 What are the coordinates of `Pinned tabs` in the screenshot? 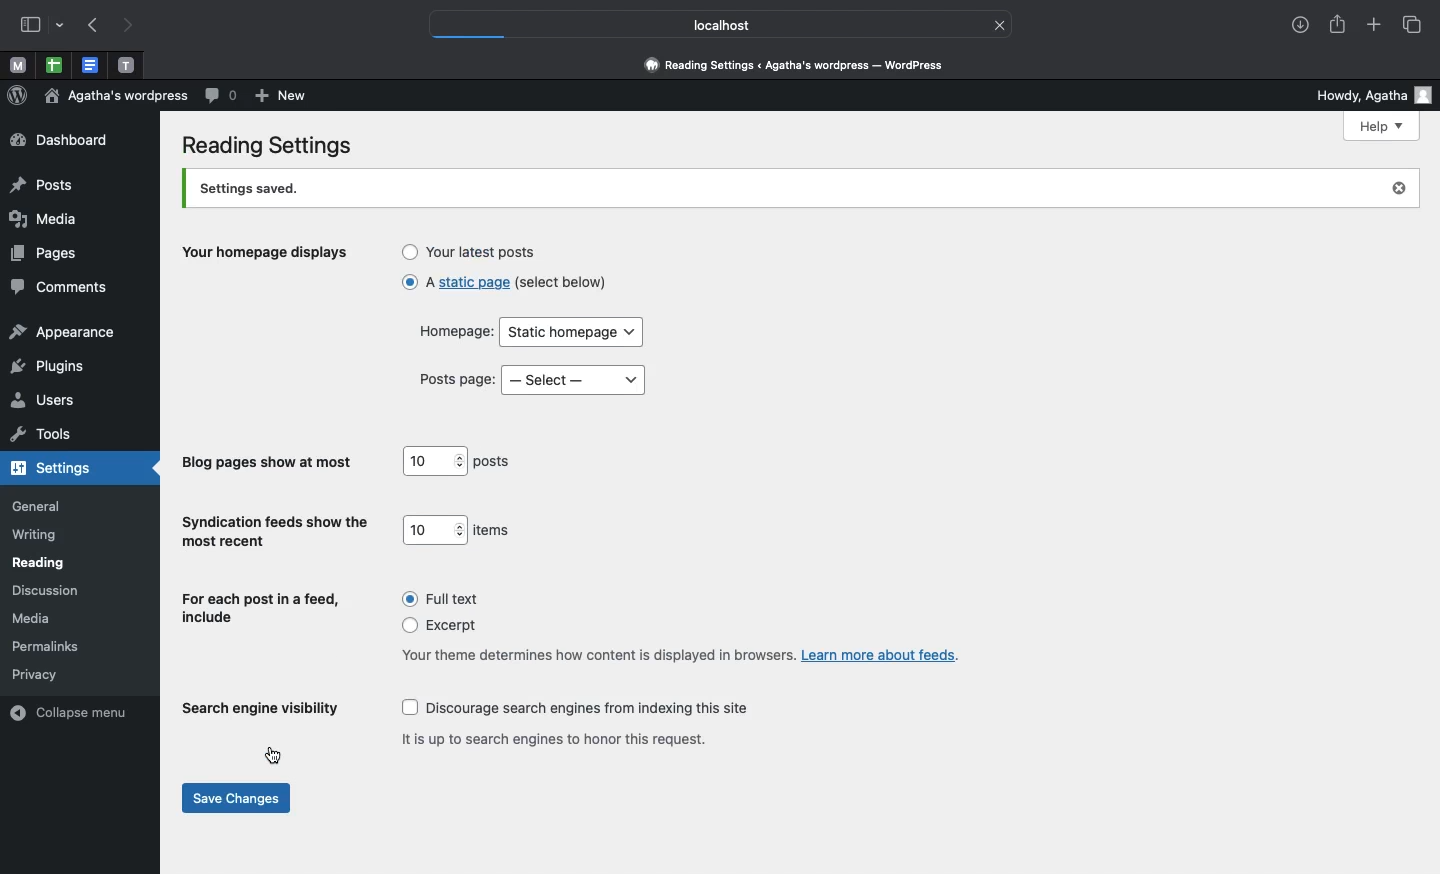 It's located at (53, 65).